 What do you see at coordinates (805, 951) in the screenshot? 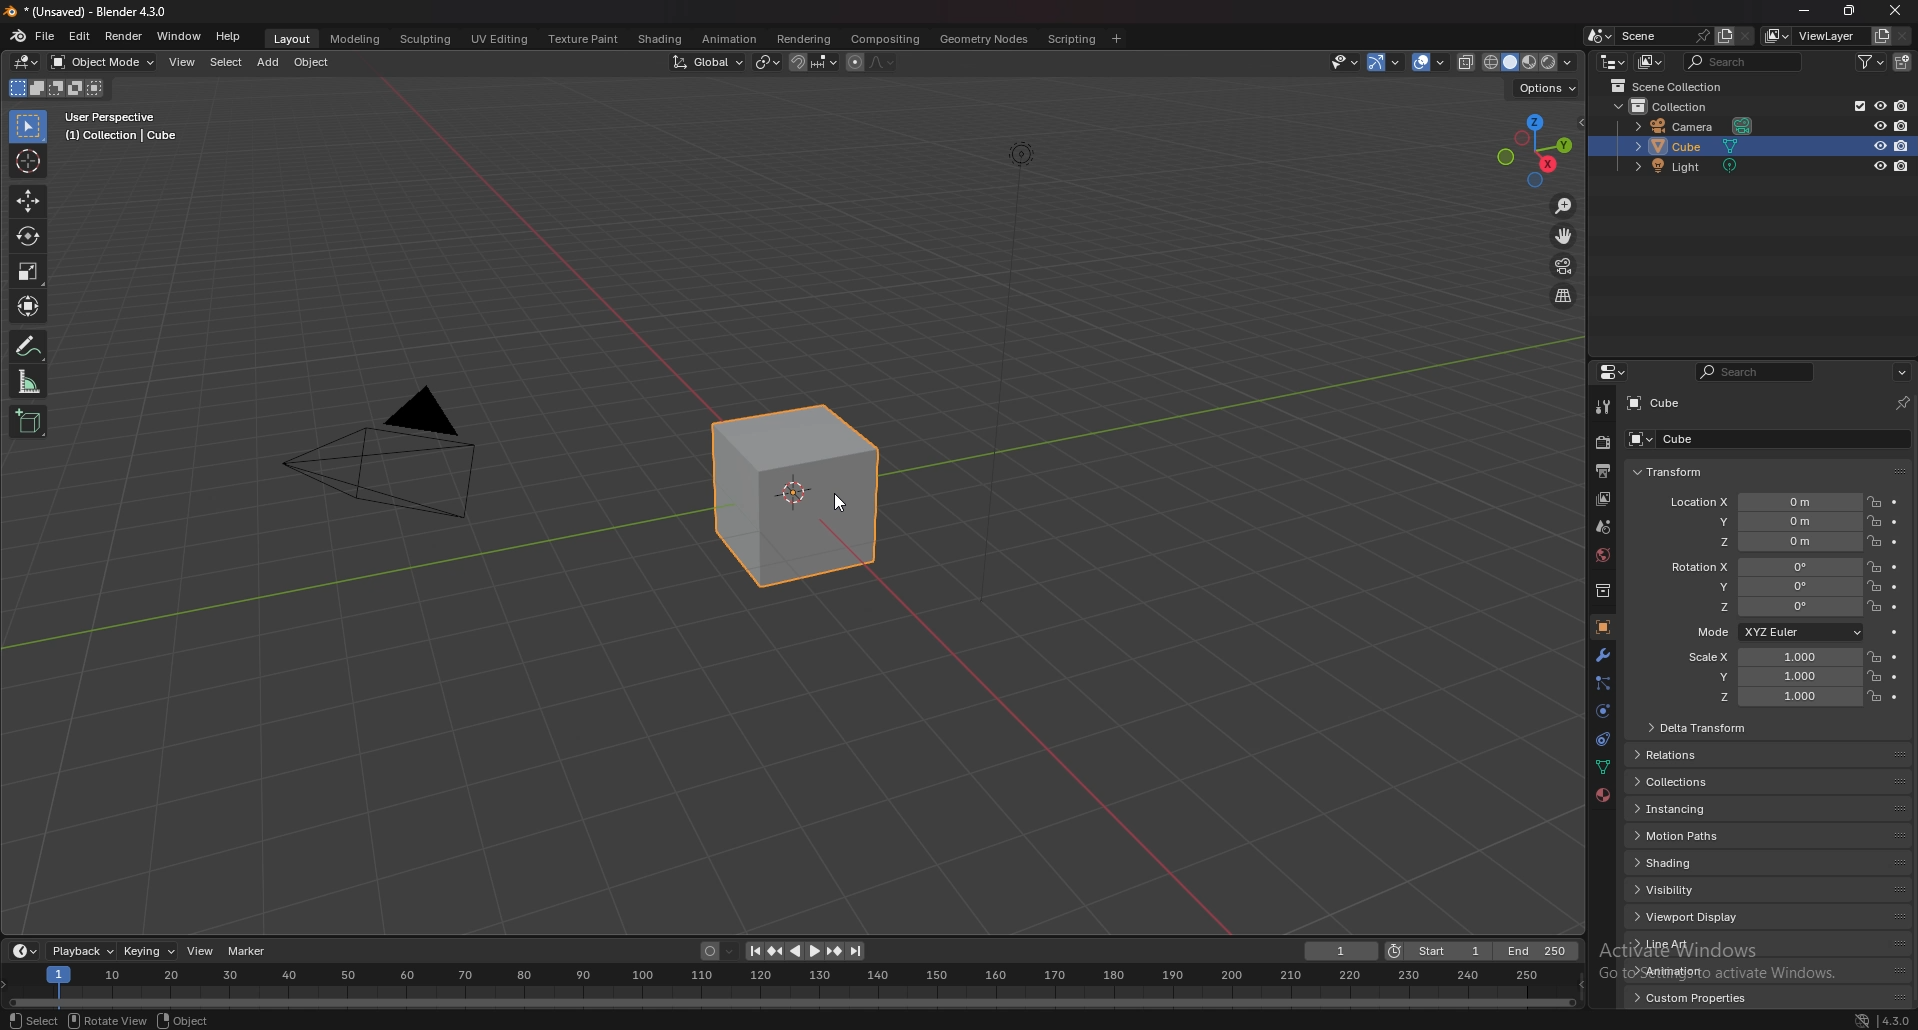
I see `play` at bounding box center [805, 951].